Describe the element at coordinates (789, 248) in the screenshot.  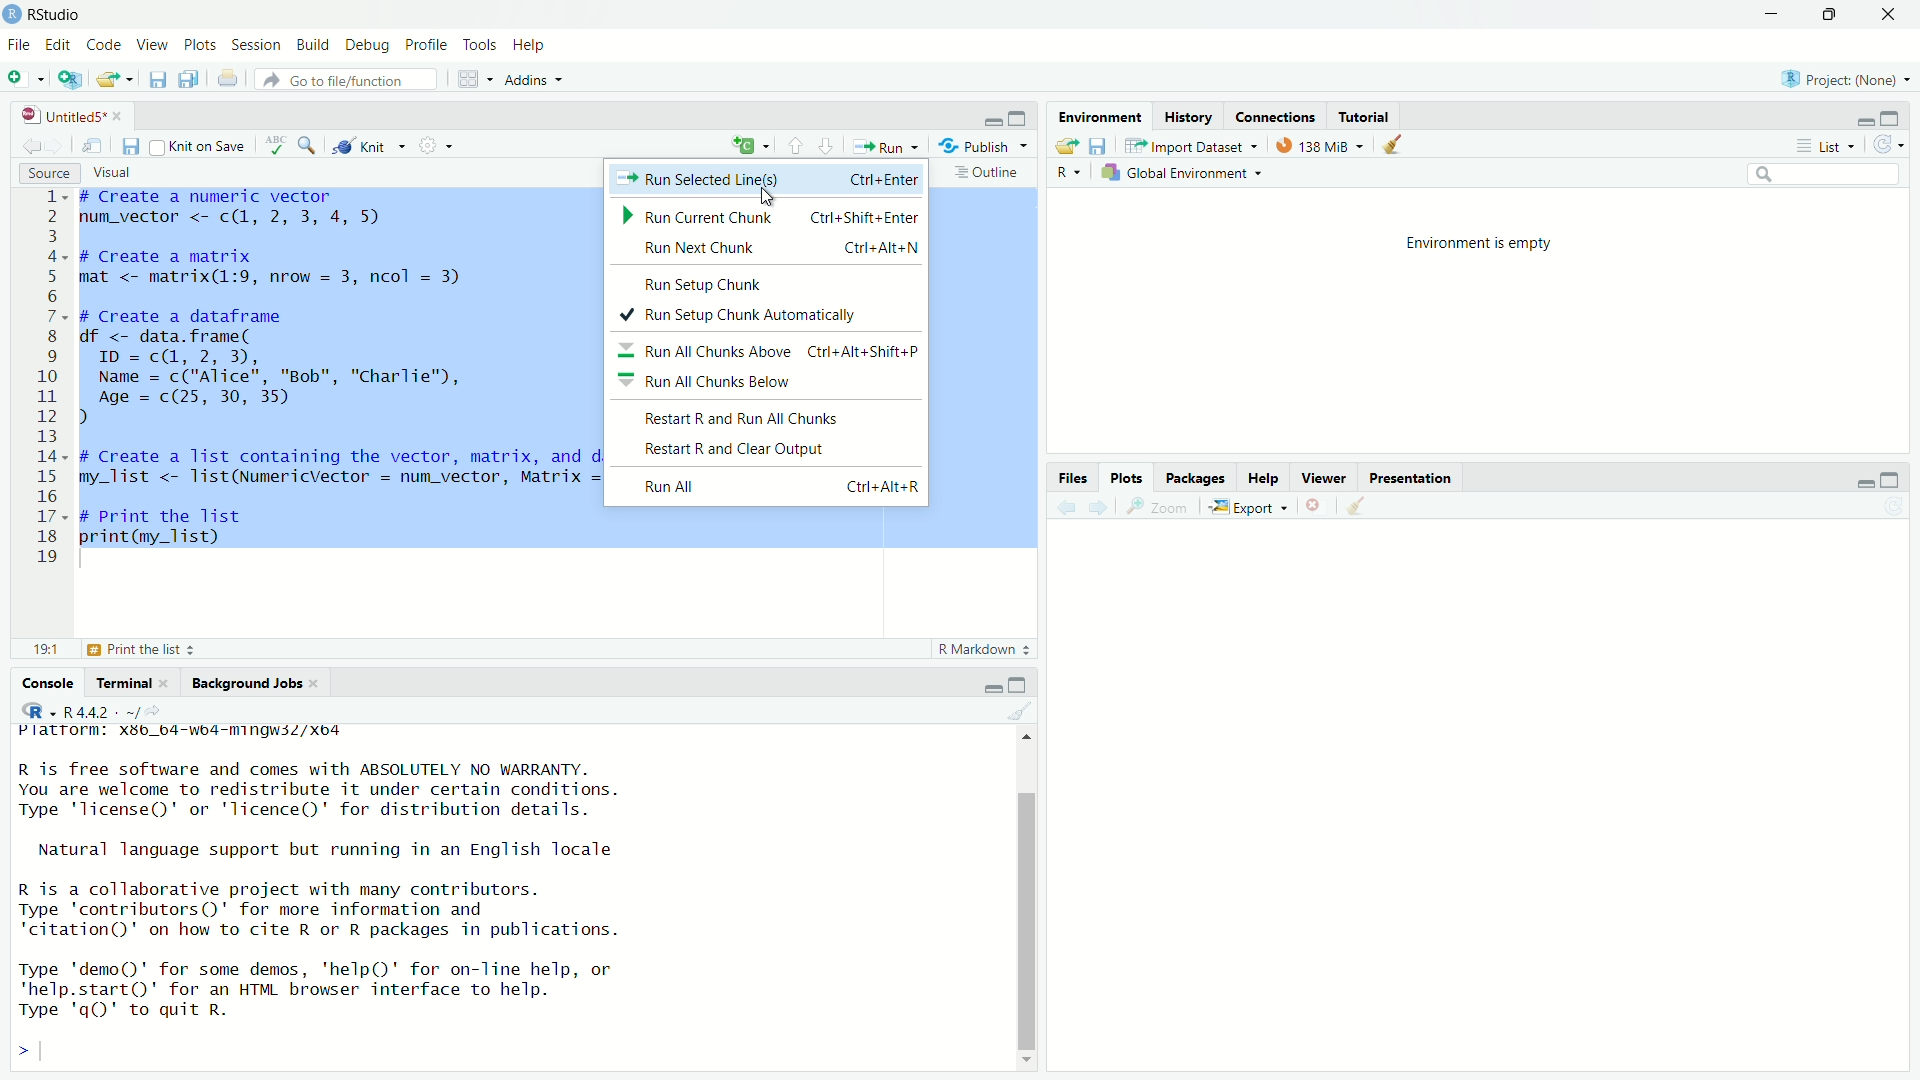
I see `Run Next Chunk Ctrl+Alt+N |` at that location.